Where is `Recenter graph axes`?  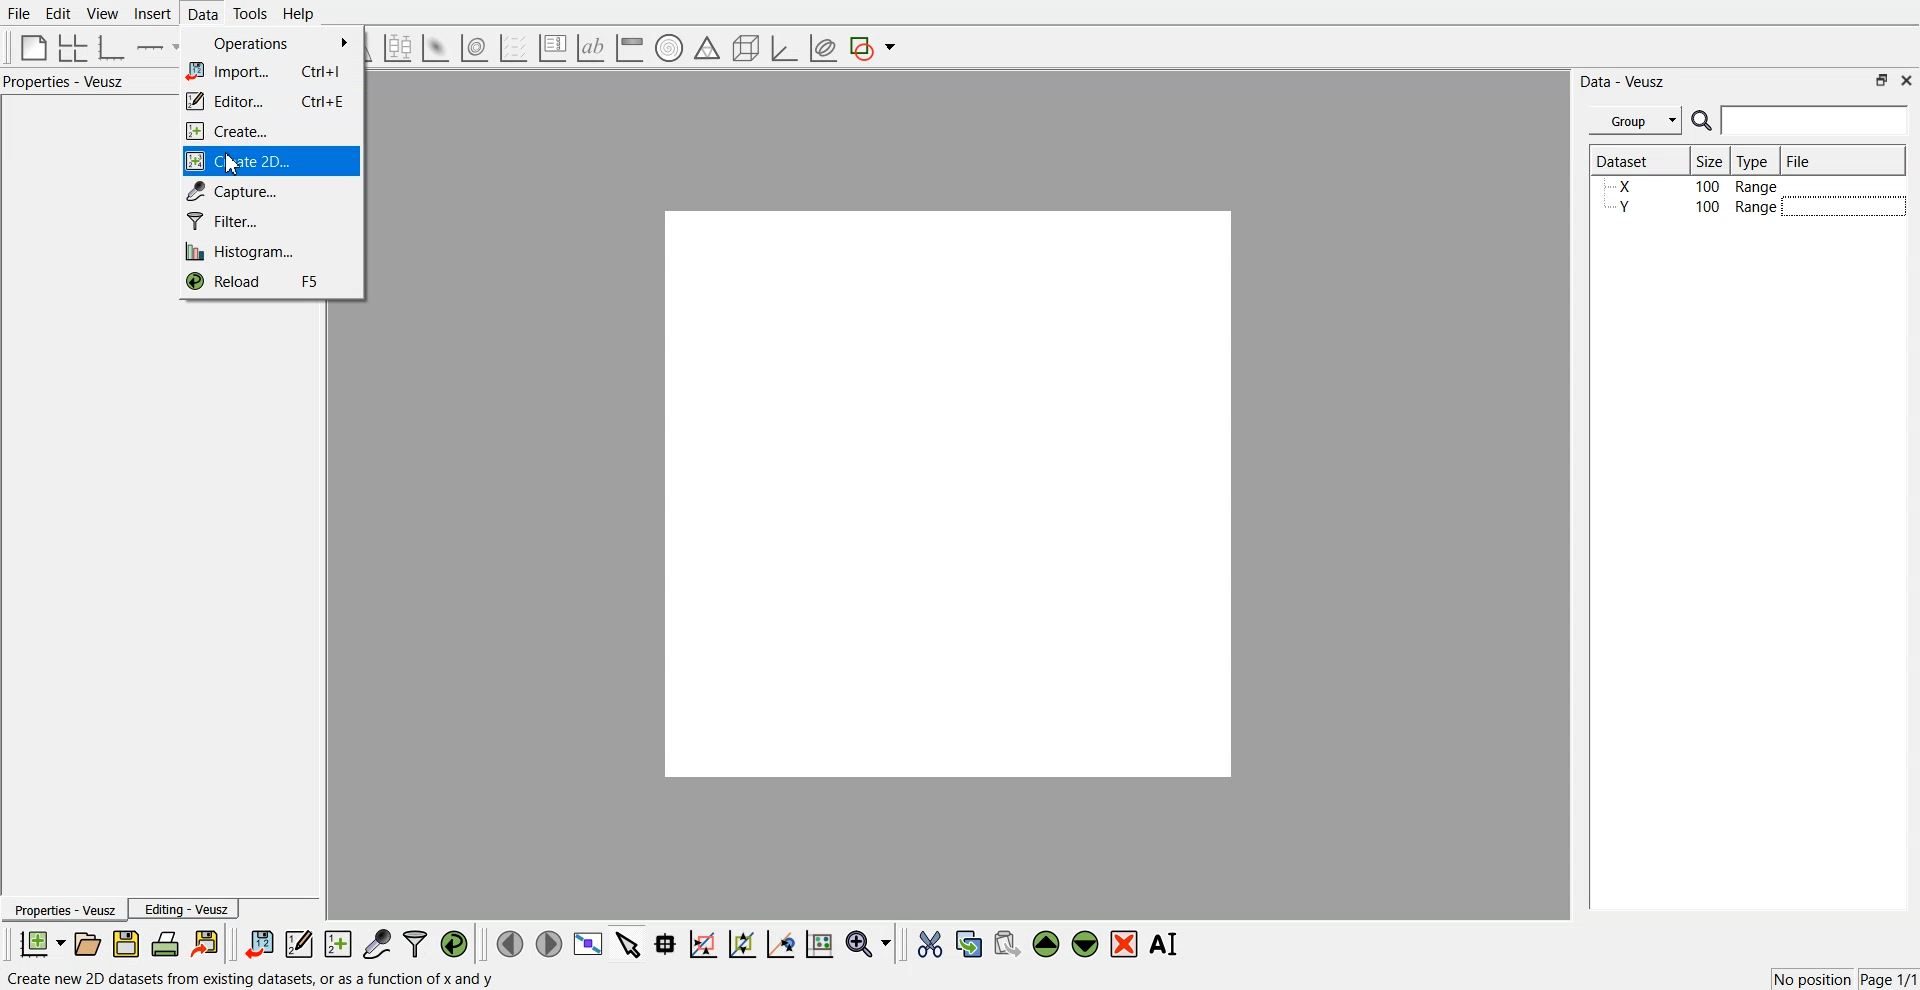
Recenter graph axes is located at coordinates (782, 943).